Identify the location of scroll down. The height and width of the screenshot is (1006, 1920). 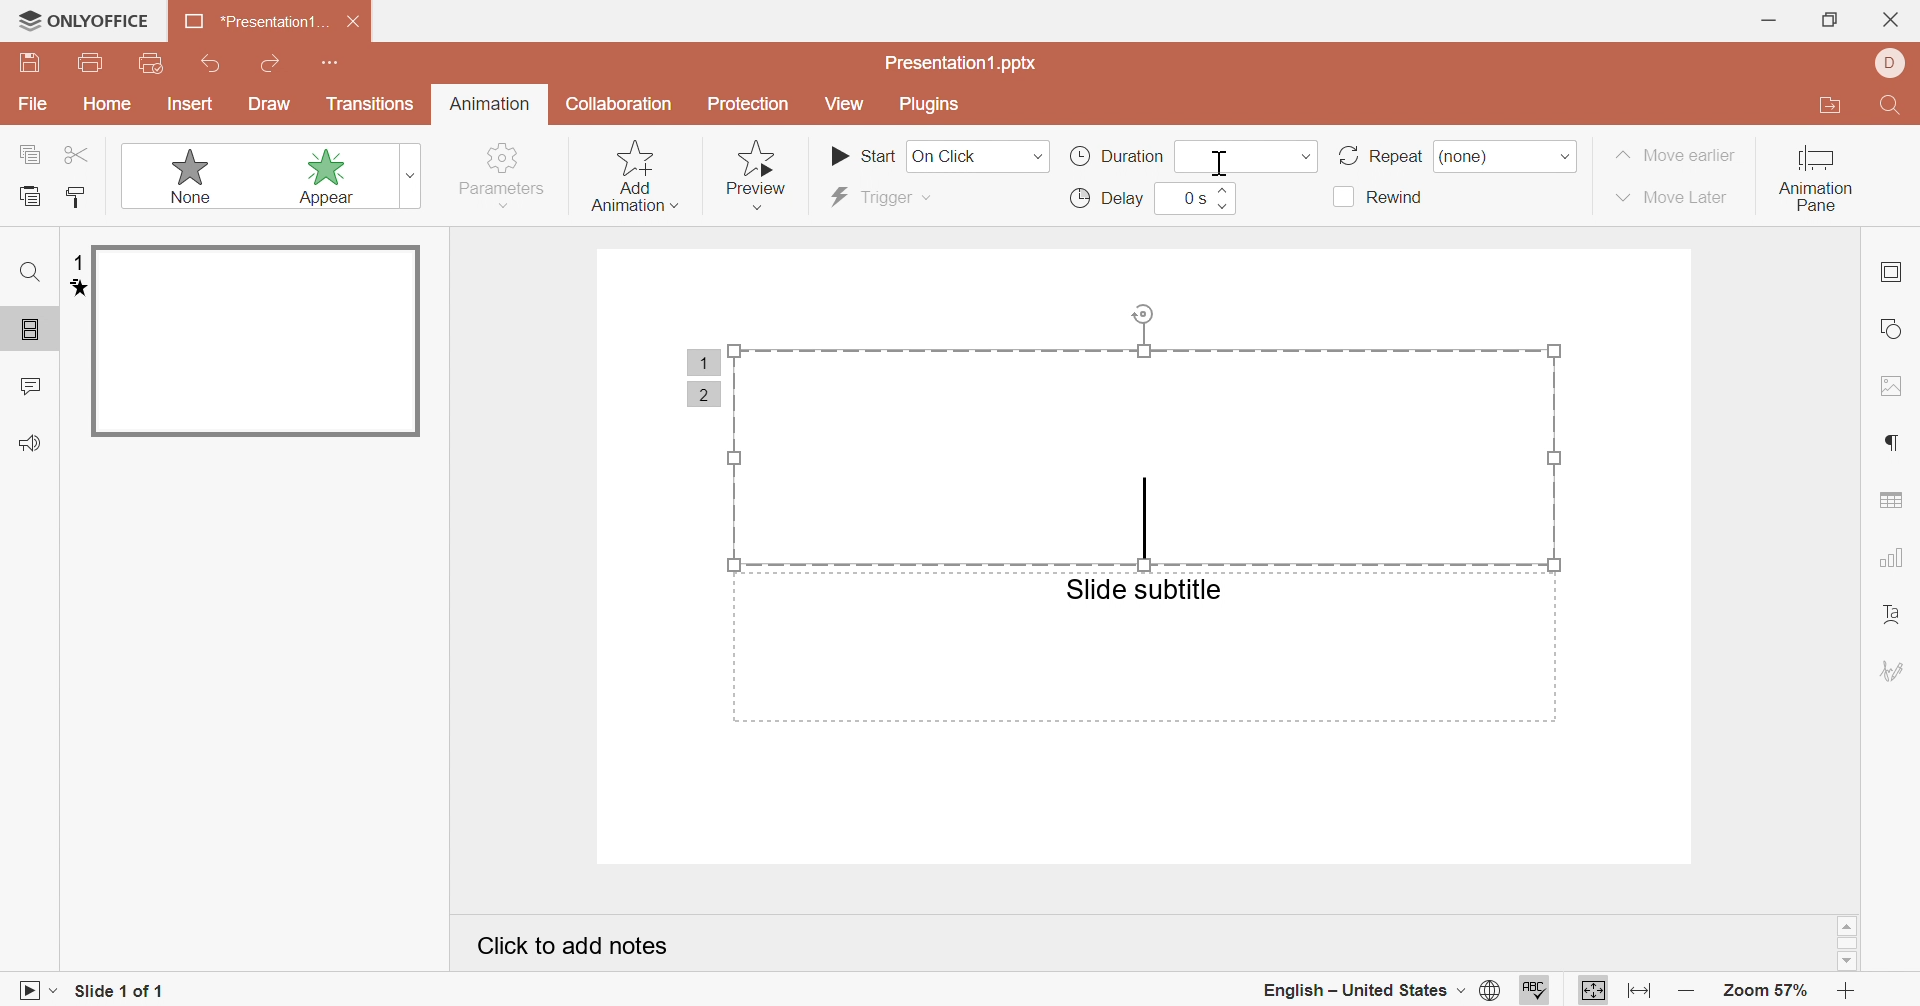
(1848, 962).